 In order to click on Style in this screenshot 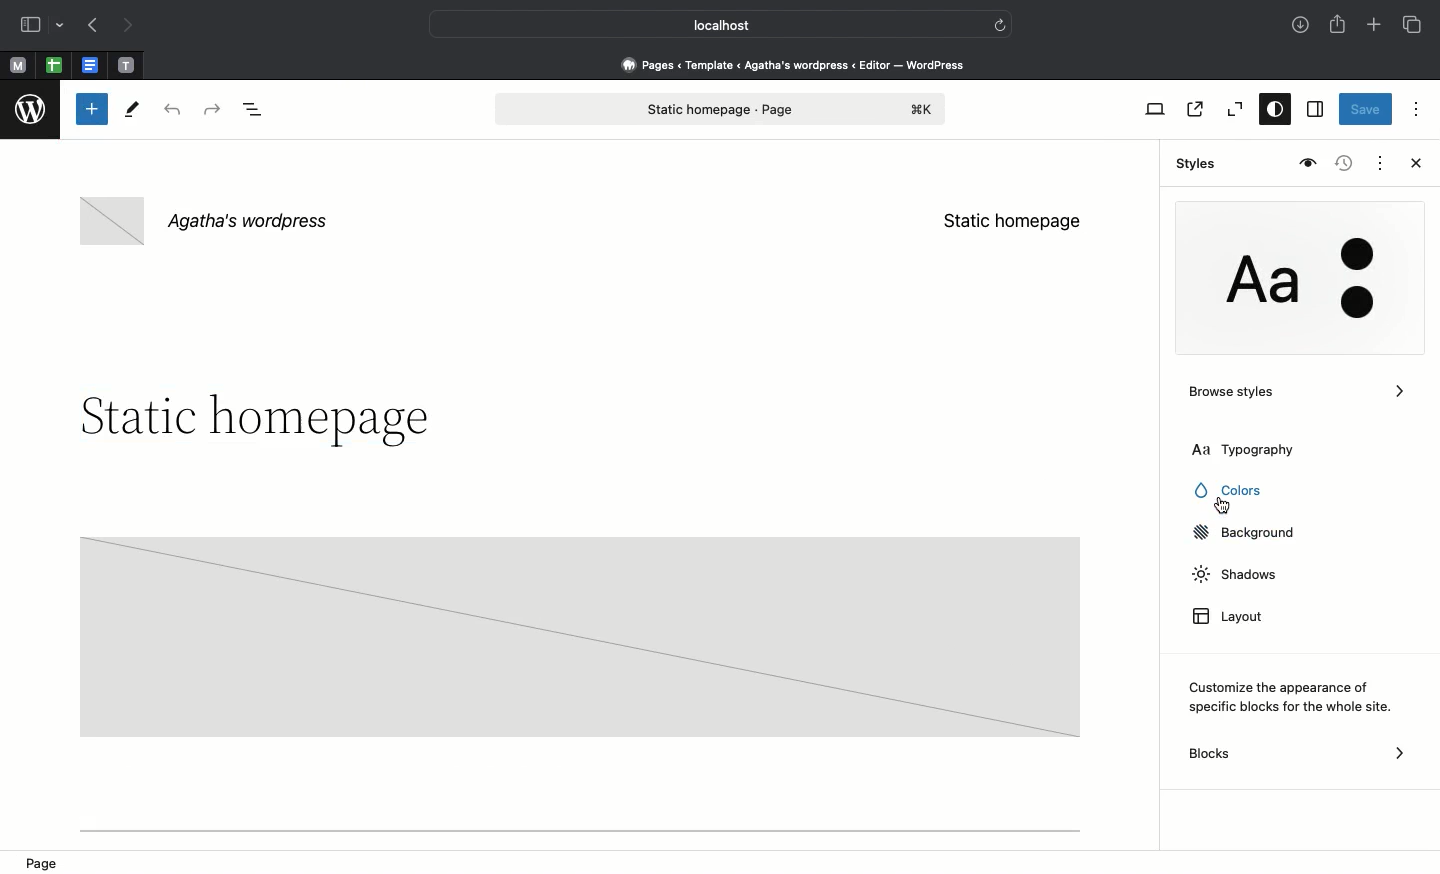, I will do `click(1292, 281)`.